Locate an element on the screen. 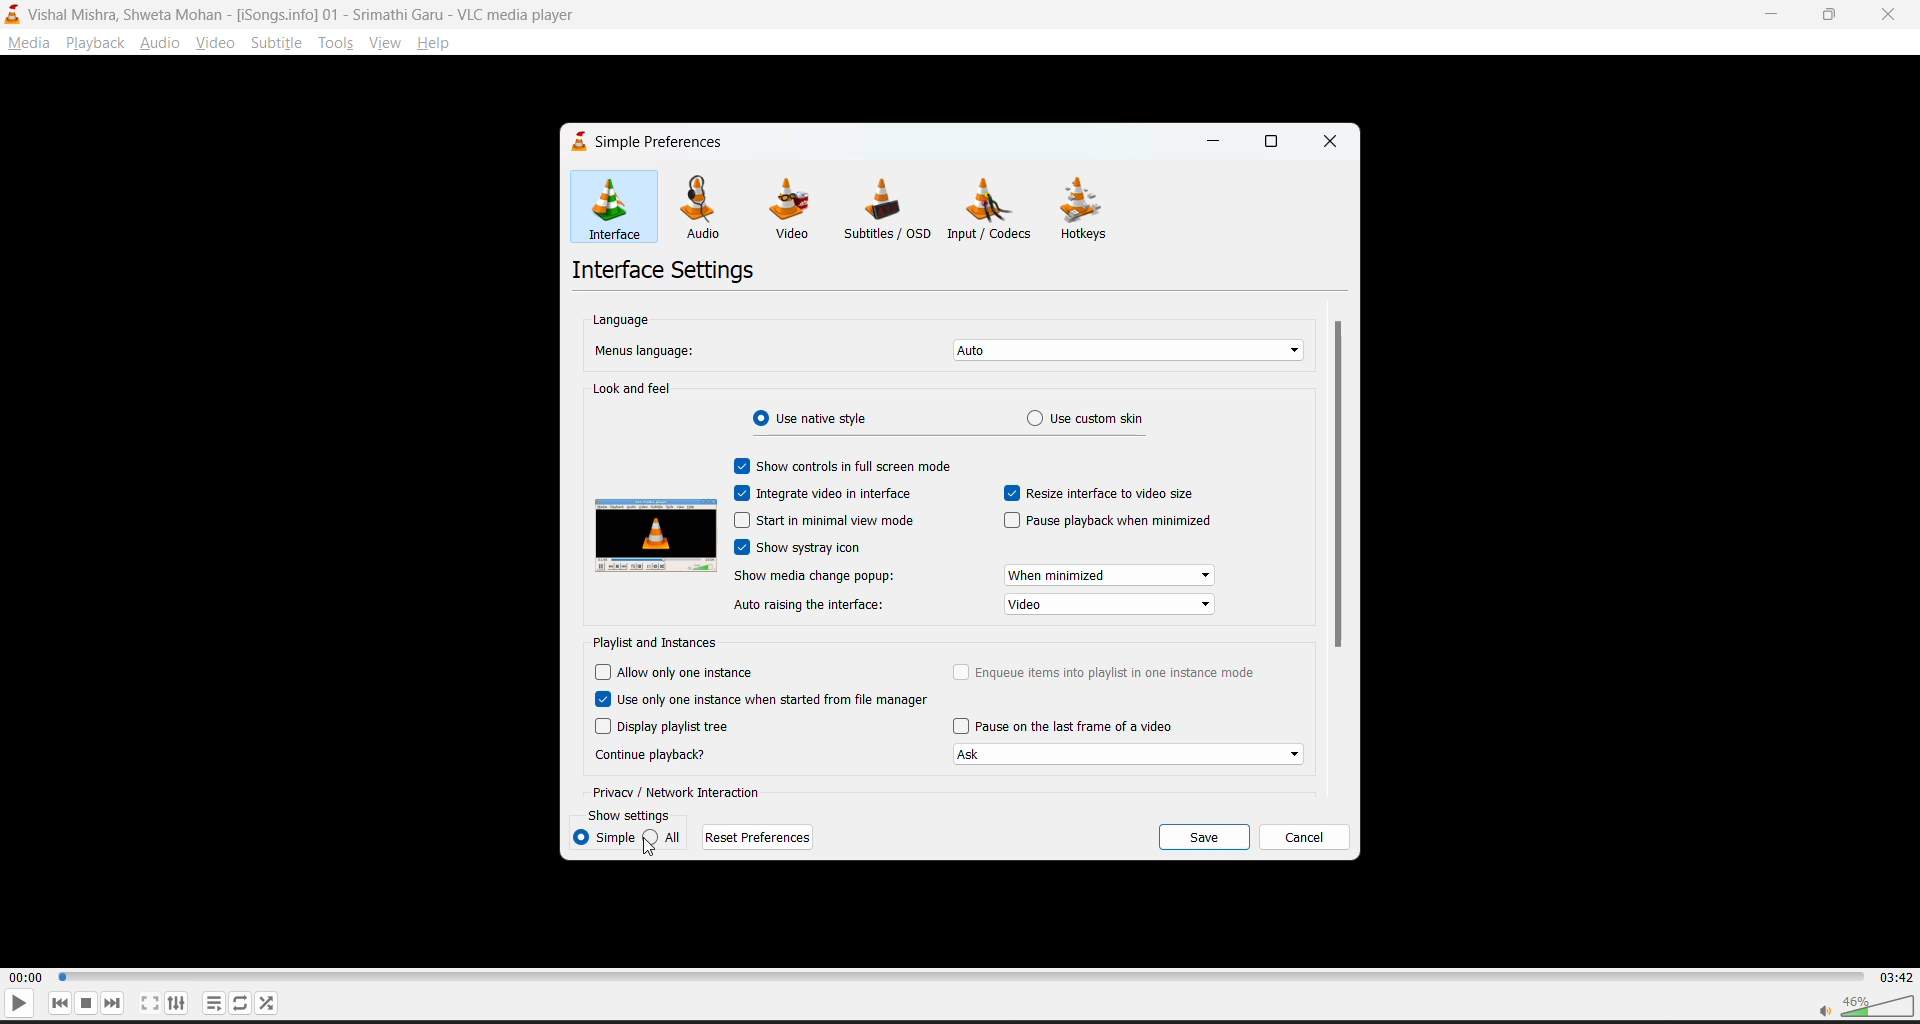  vertical scroll bar is located at coordinates (1336, 487).